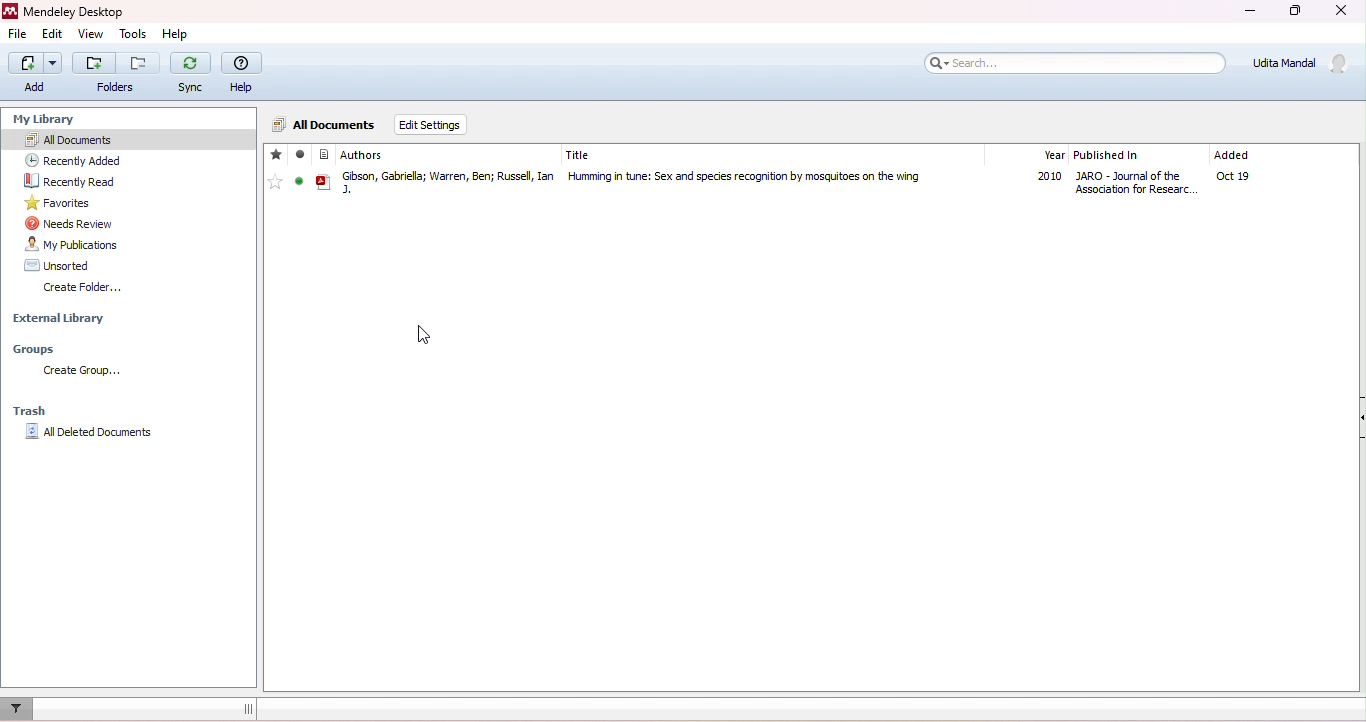 This screenshot has height=722, width=1366. What do you see at coordinates (1232, 178) in the screenshot?
I see `oct19` at bounding box center [1232, 178].